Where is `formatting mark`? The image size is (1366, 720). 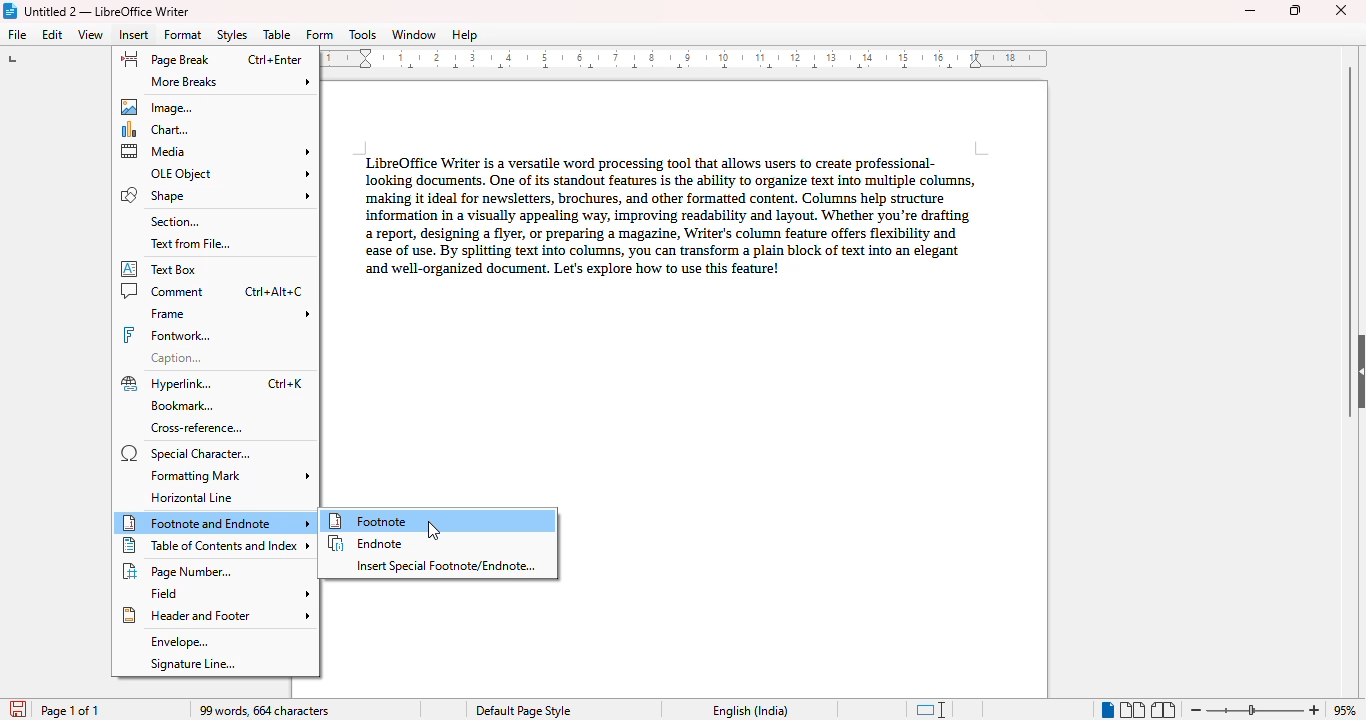 formatting mark is located at coordinates (231, 476).